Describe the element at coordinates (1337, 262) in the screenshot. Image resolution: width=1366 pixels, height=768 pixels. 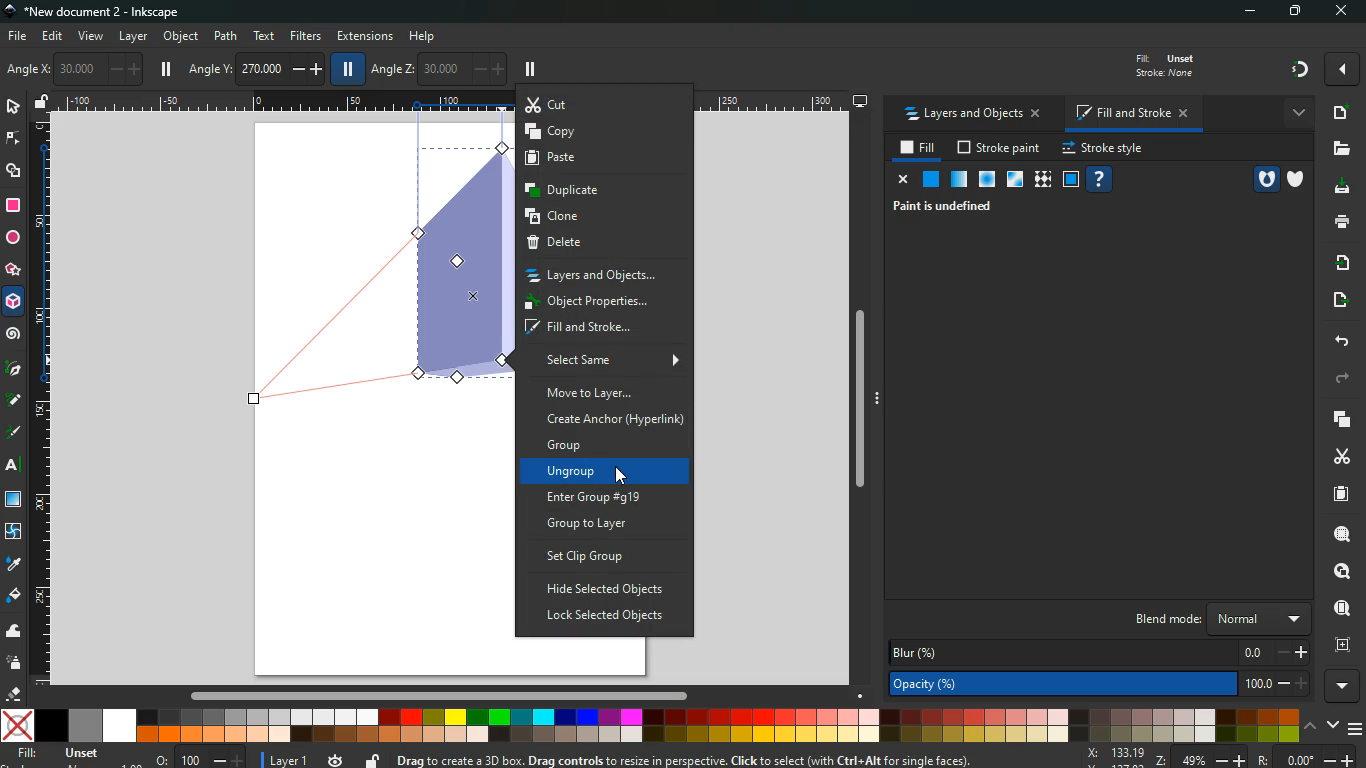
I see `receive` at that location.